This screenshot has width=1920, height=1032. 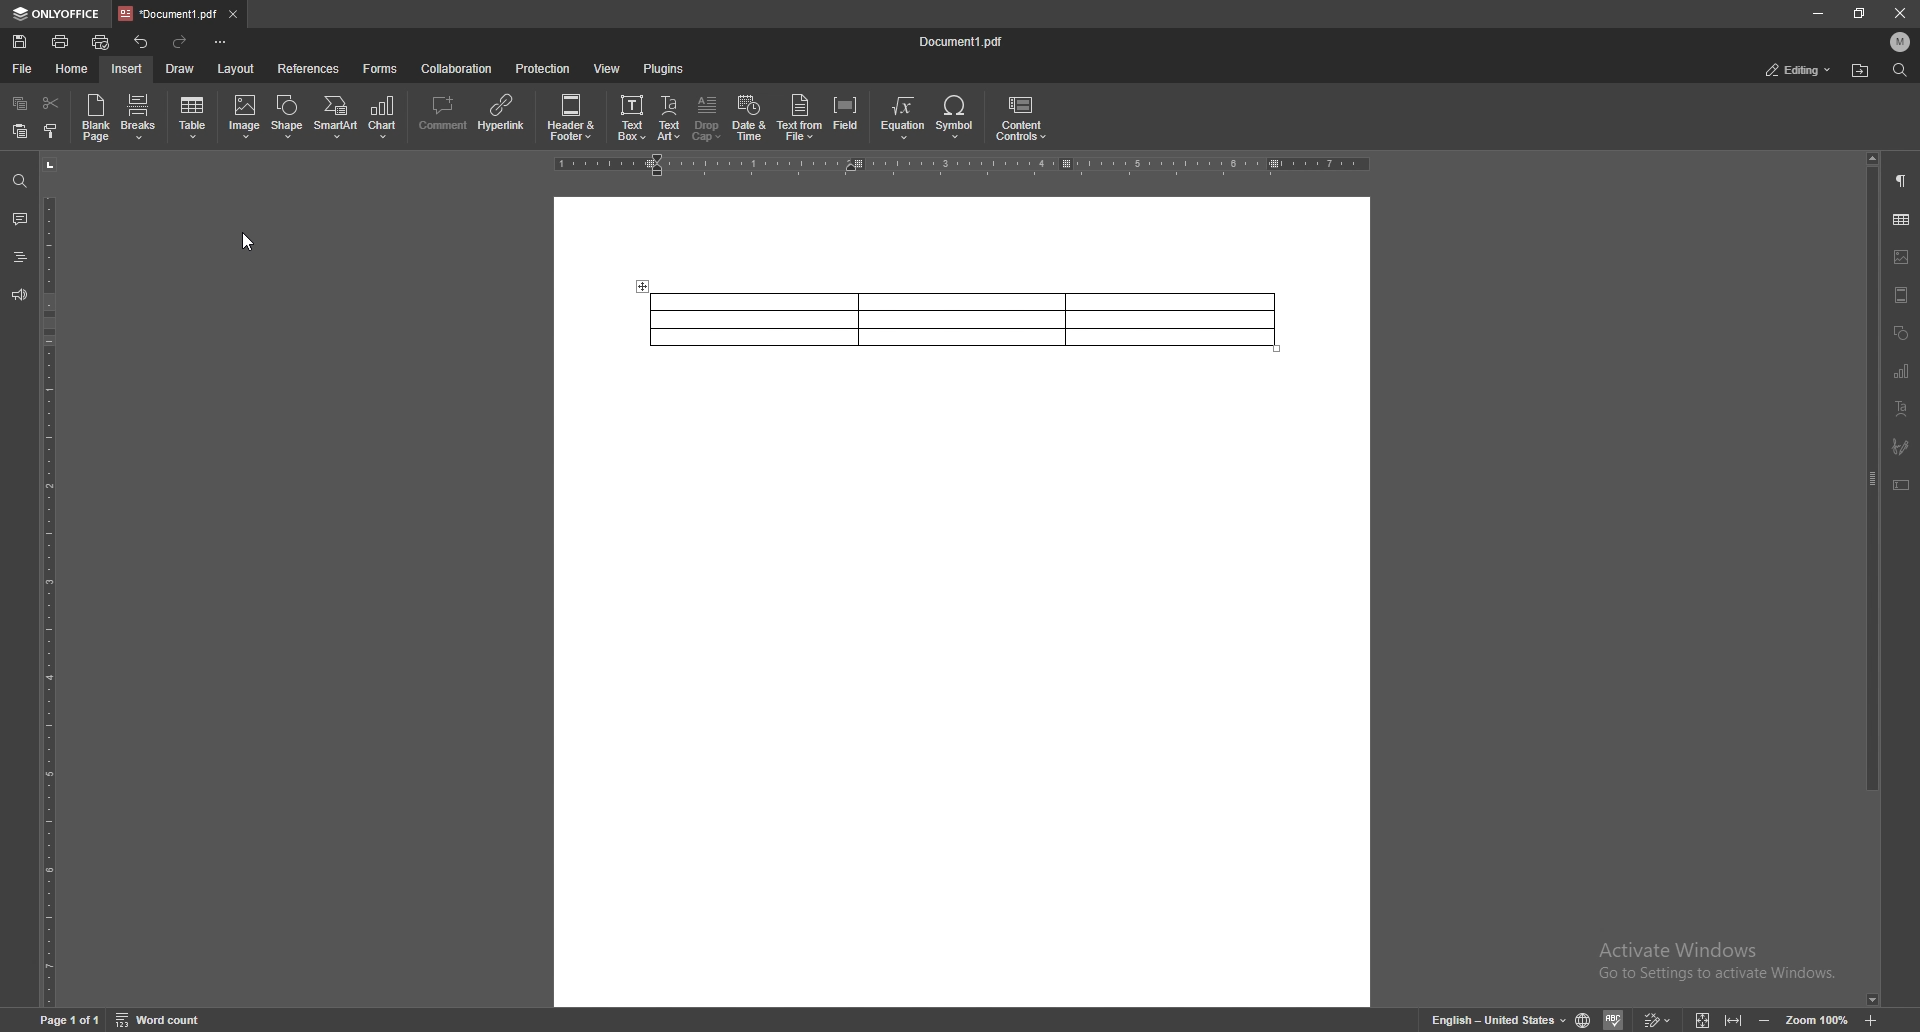 What do you see at coordinates (101, 43) in the screenshot?
I see `quick print` at bounding box center [101, 43].